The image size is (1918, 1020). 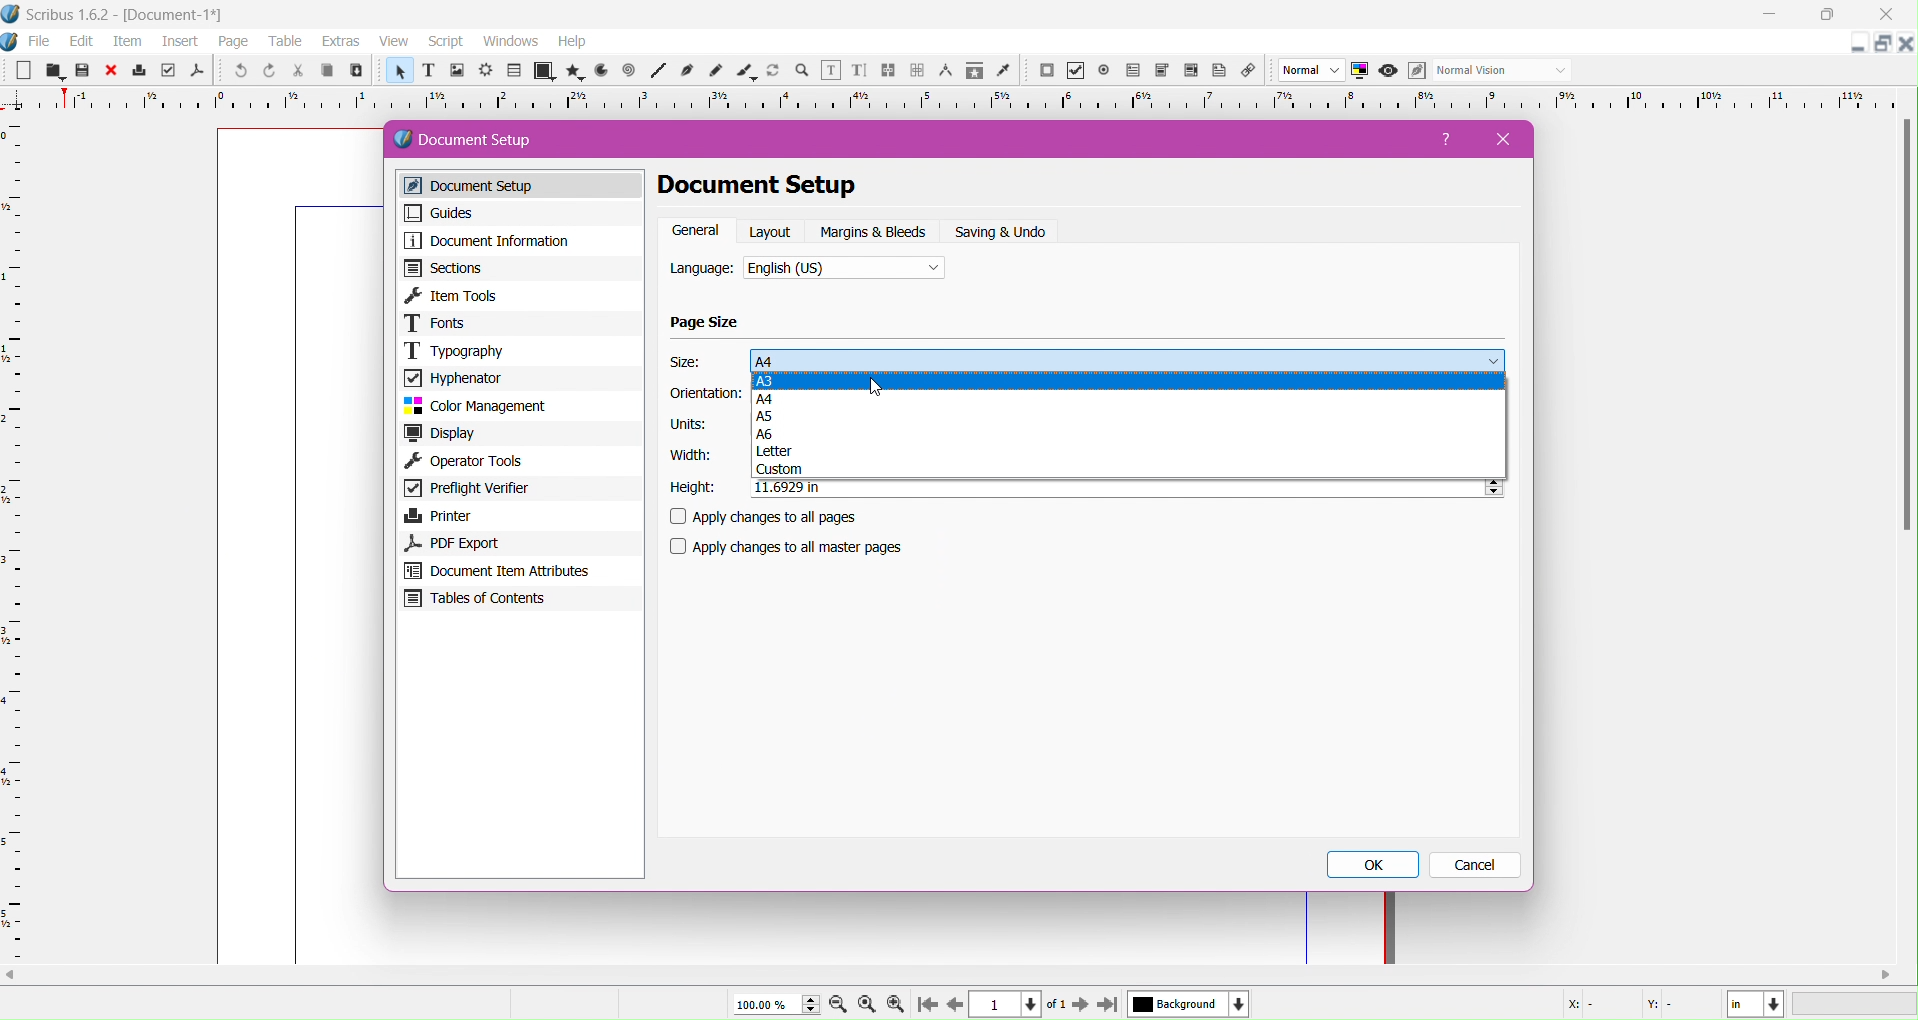 I want to click on measurements, so click(x=945, y=72).